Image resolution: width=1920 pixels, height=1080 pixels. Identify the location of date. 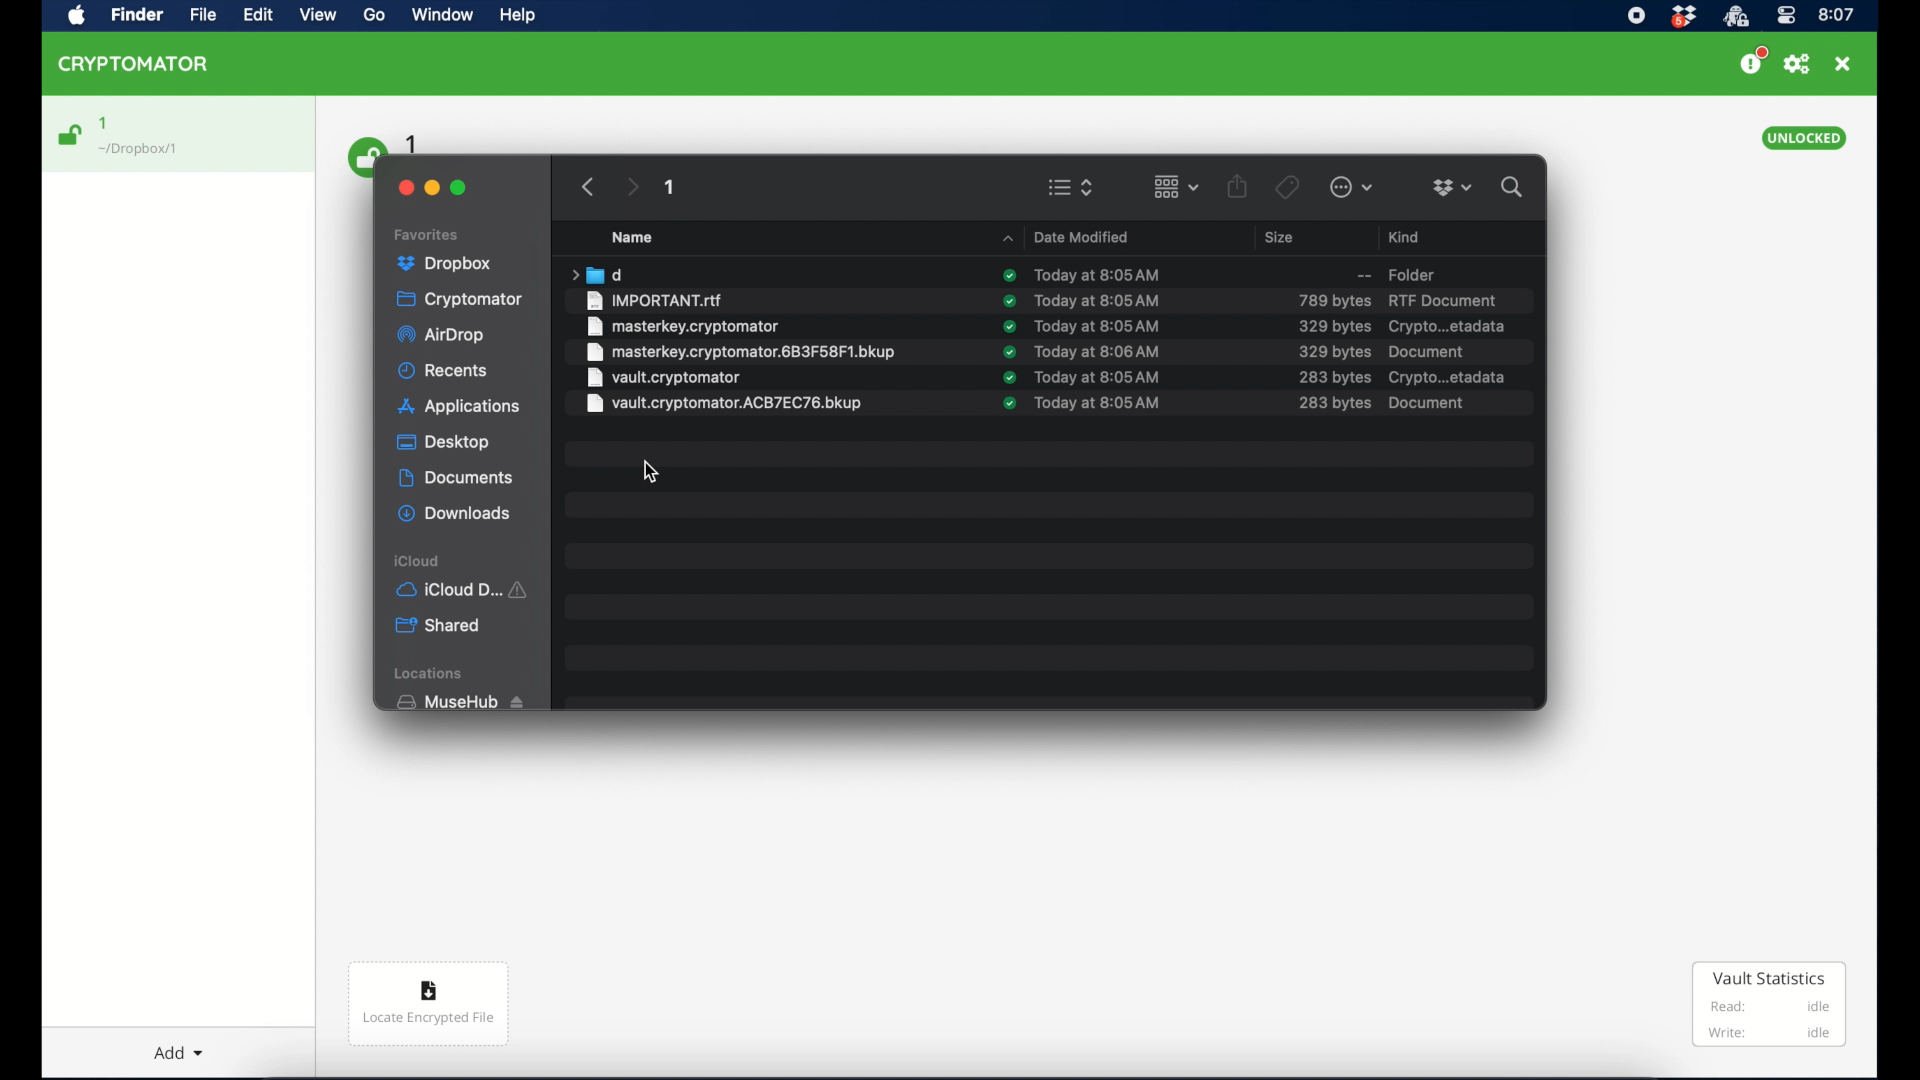
(1101, 377).